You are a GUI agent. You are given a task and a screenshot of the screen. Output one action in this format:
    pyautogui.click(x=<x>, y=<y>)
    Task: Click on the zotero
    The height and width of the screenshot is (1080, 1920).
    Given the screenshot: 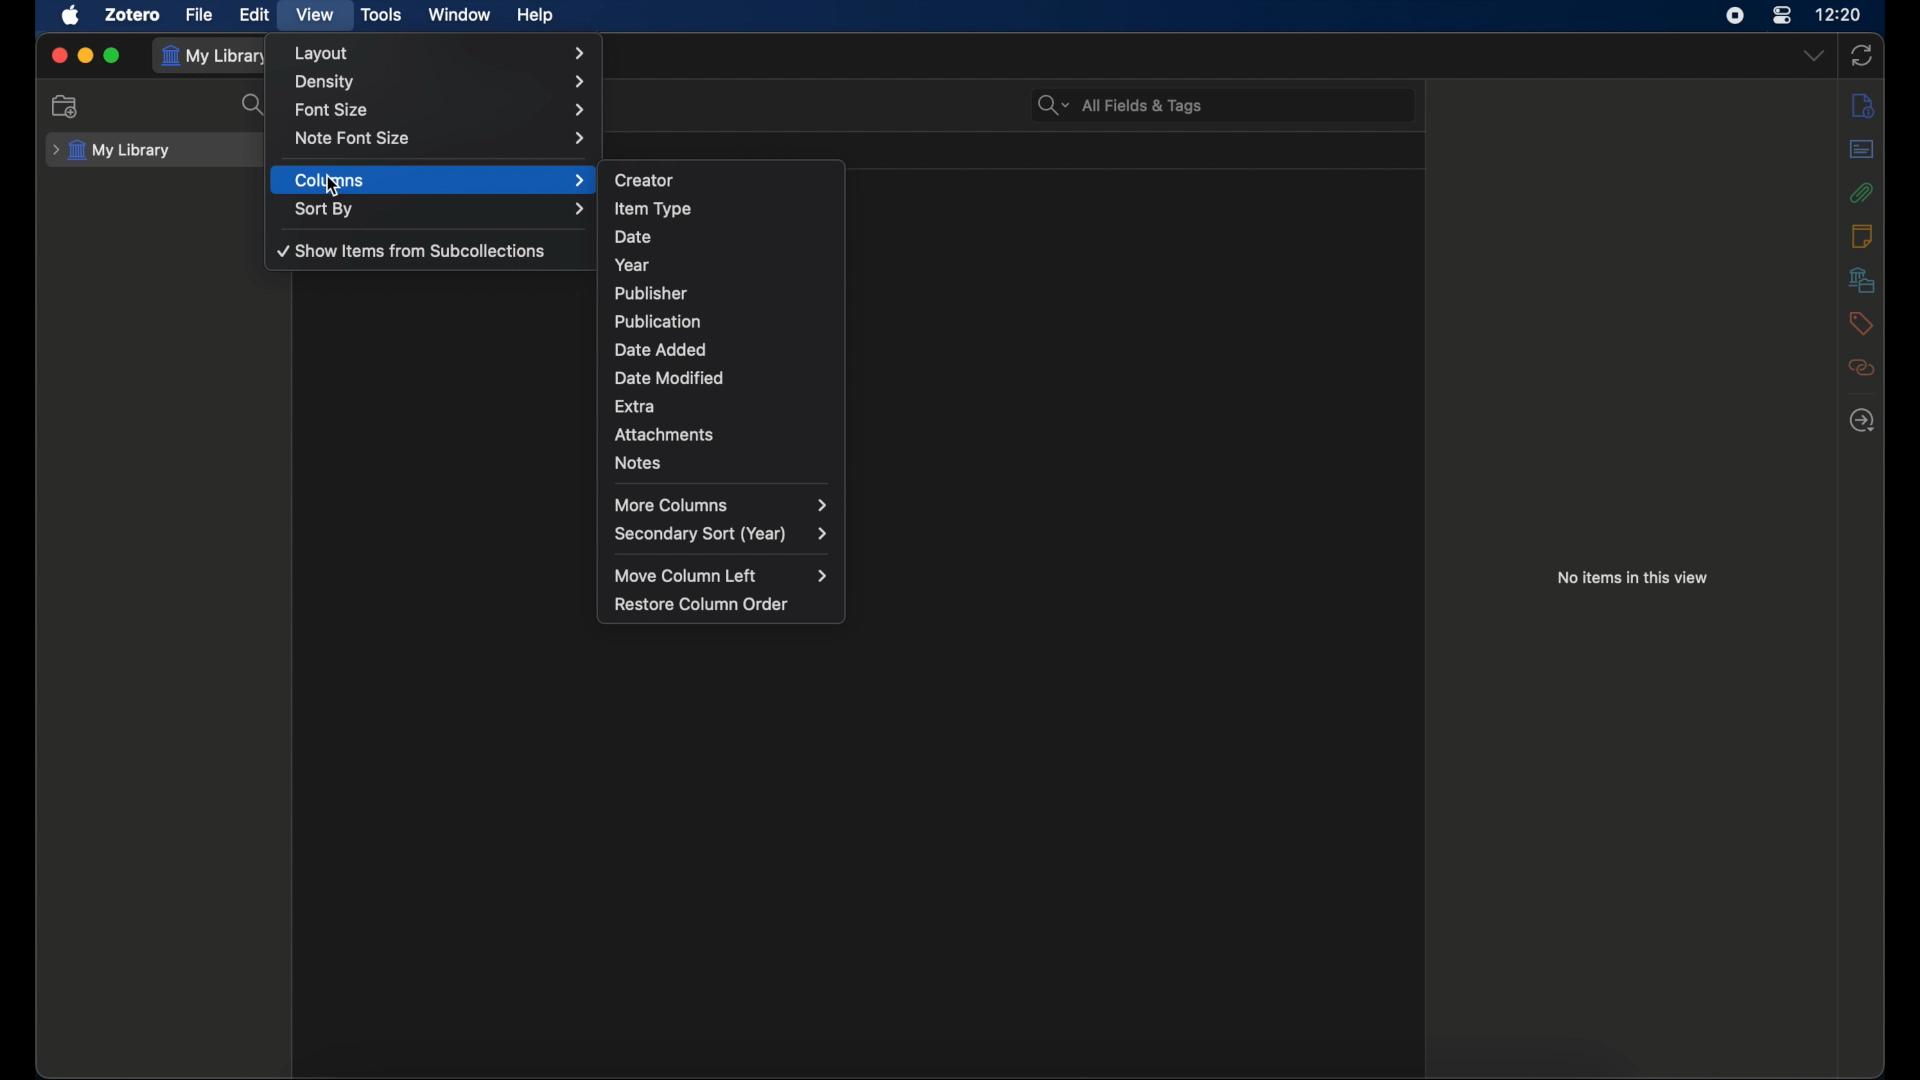 What is the action you would take?
    pyautogui.click(x=133, y=15)
    